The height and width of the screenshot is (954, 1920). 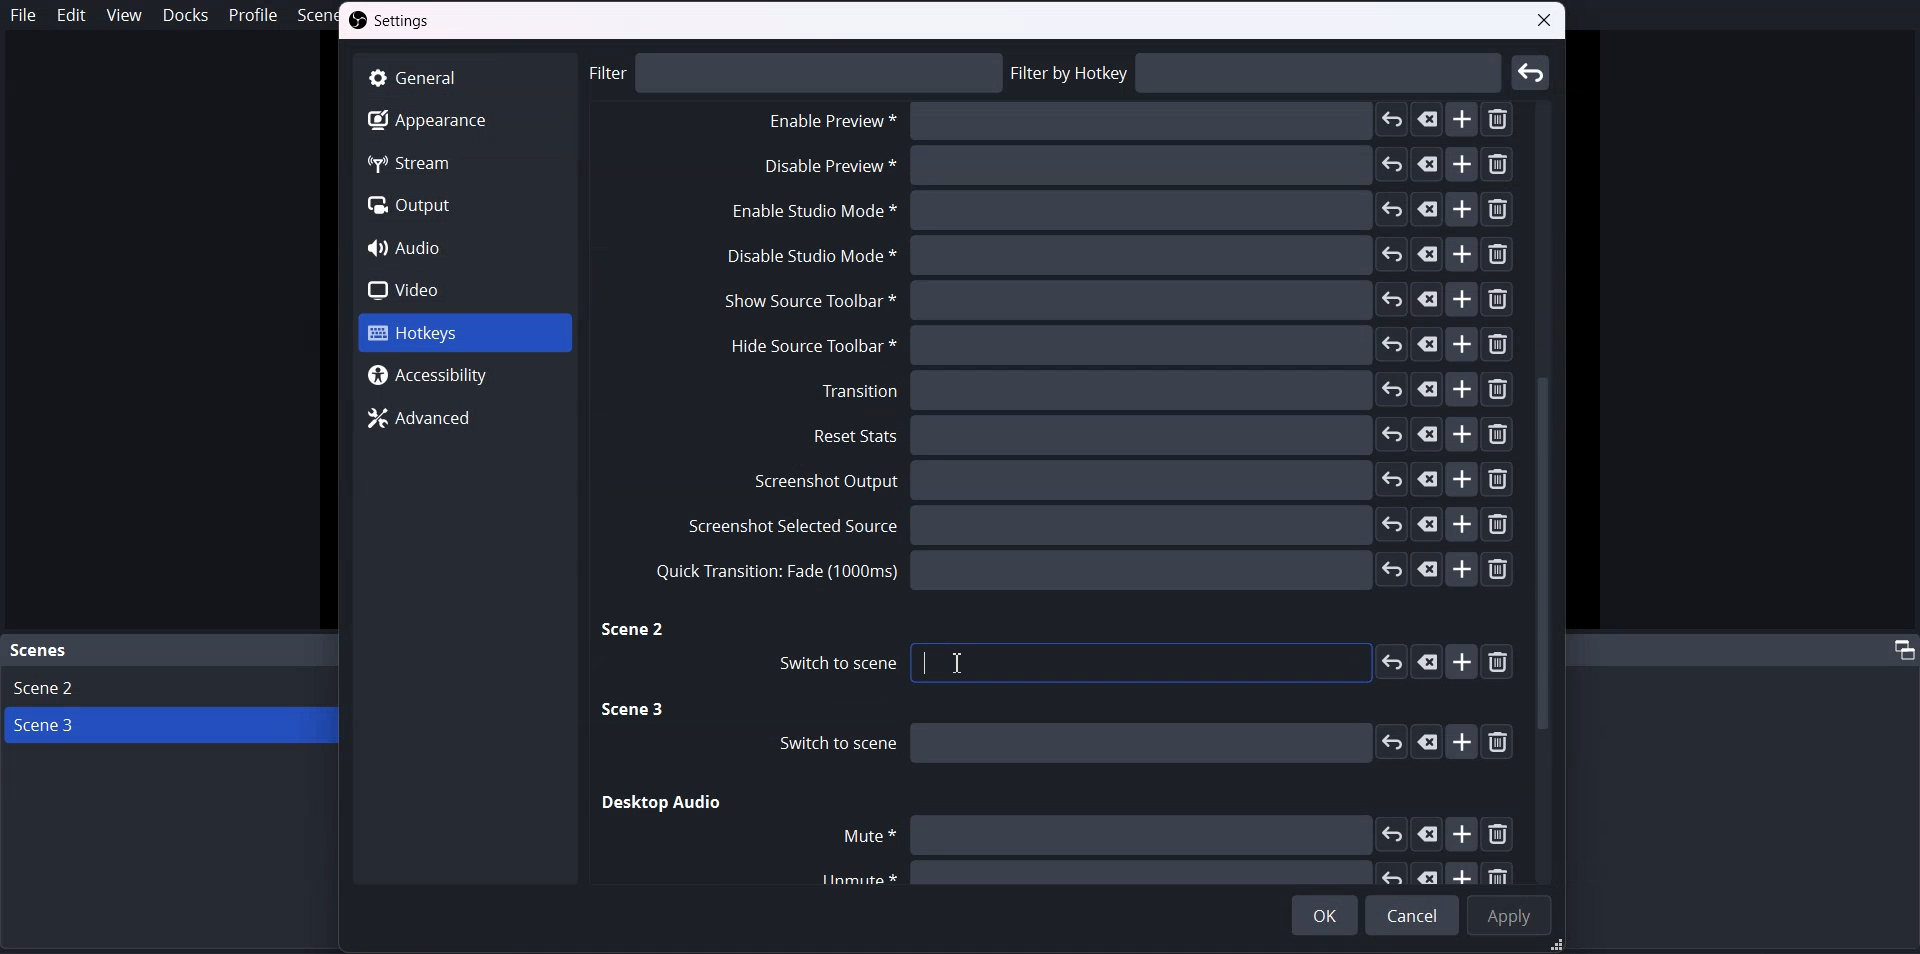 What do you see at coordinates (1325, 915) in the screenshot?
I see `OK` at bounding box center [1325, 915].